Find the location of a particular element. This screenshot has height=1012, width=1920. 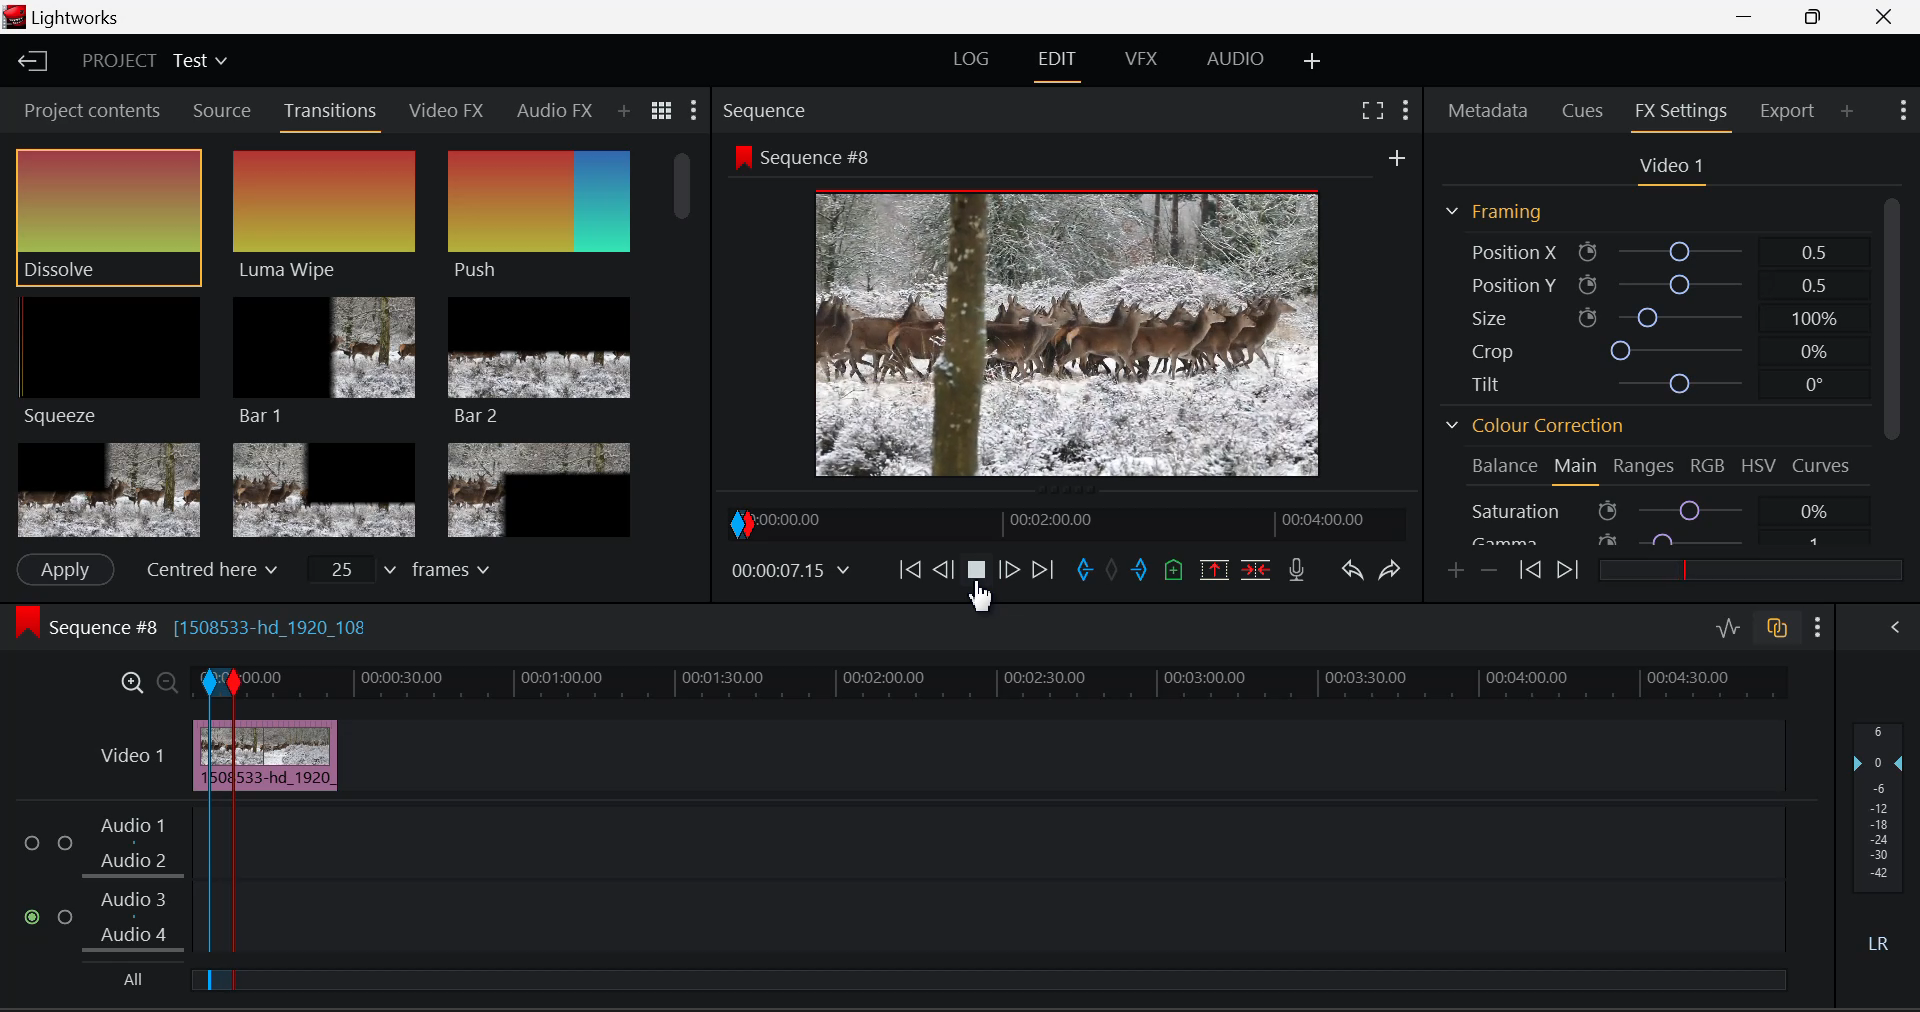

Video Layer is located at coordinates (132, 755).